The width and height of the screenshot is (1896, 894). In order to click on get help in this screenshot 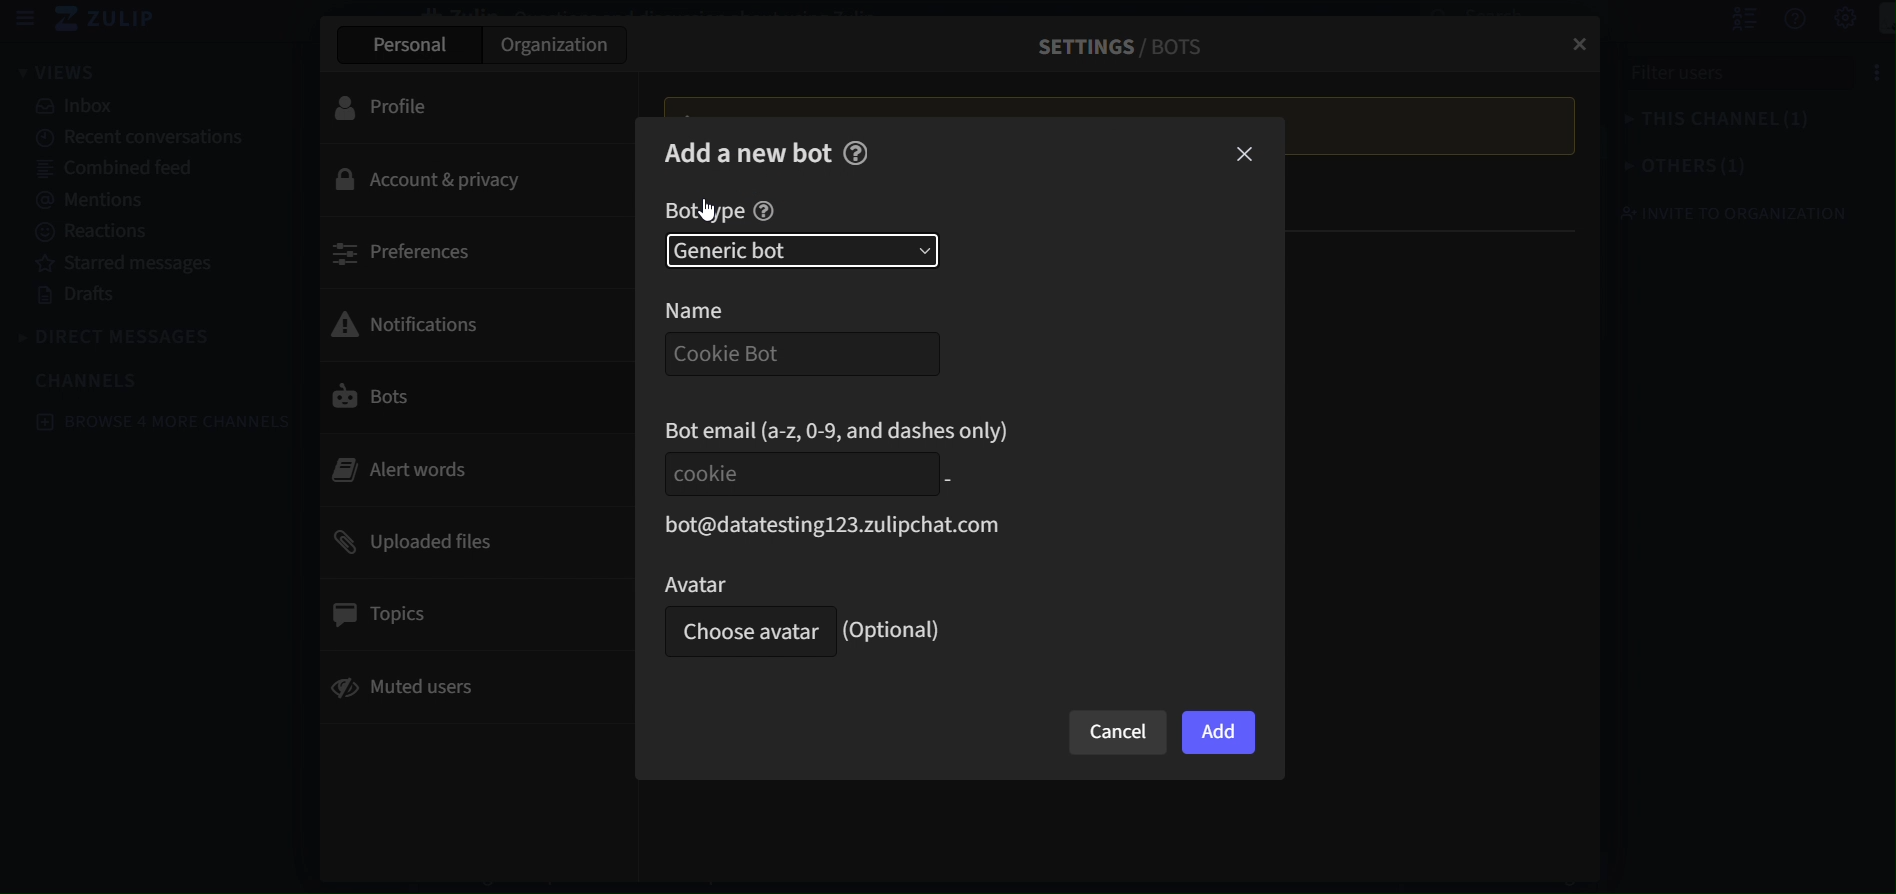, I will do `click(1773, 20)`.